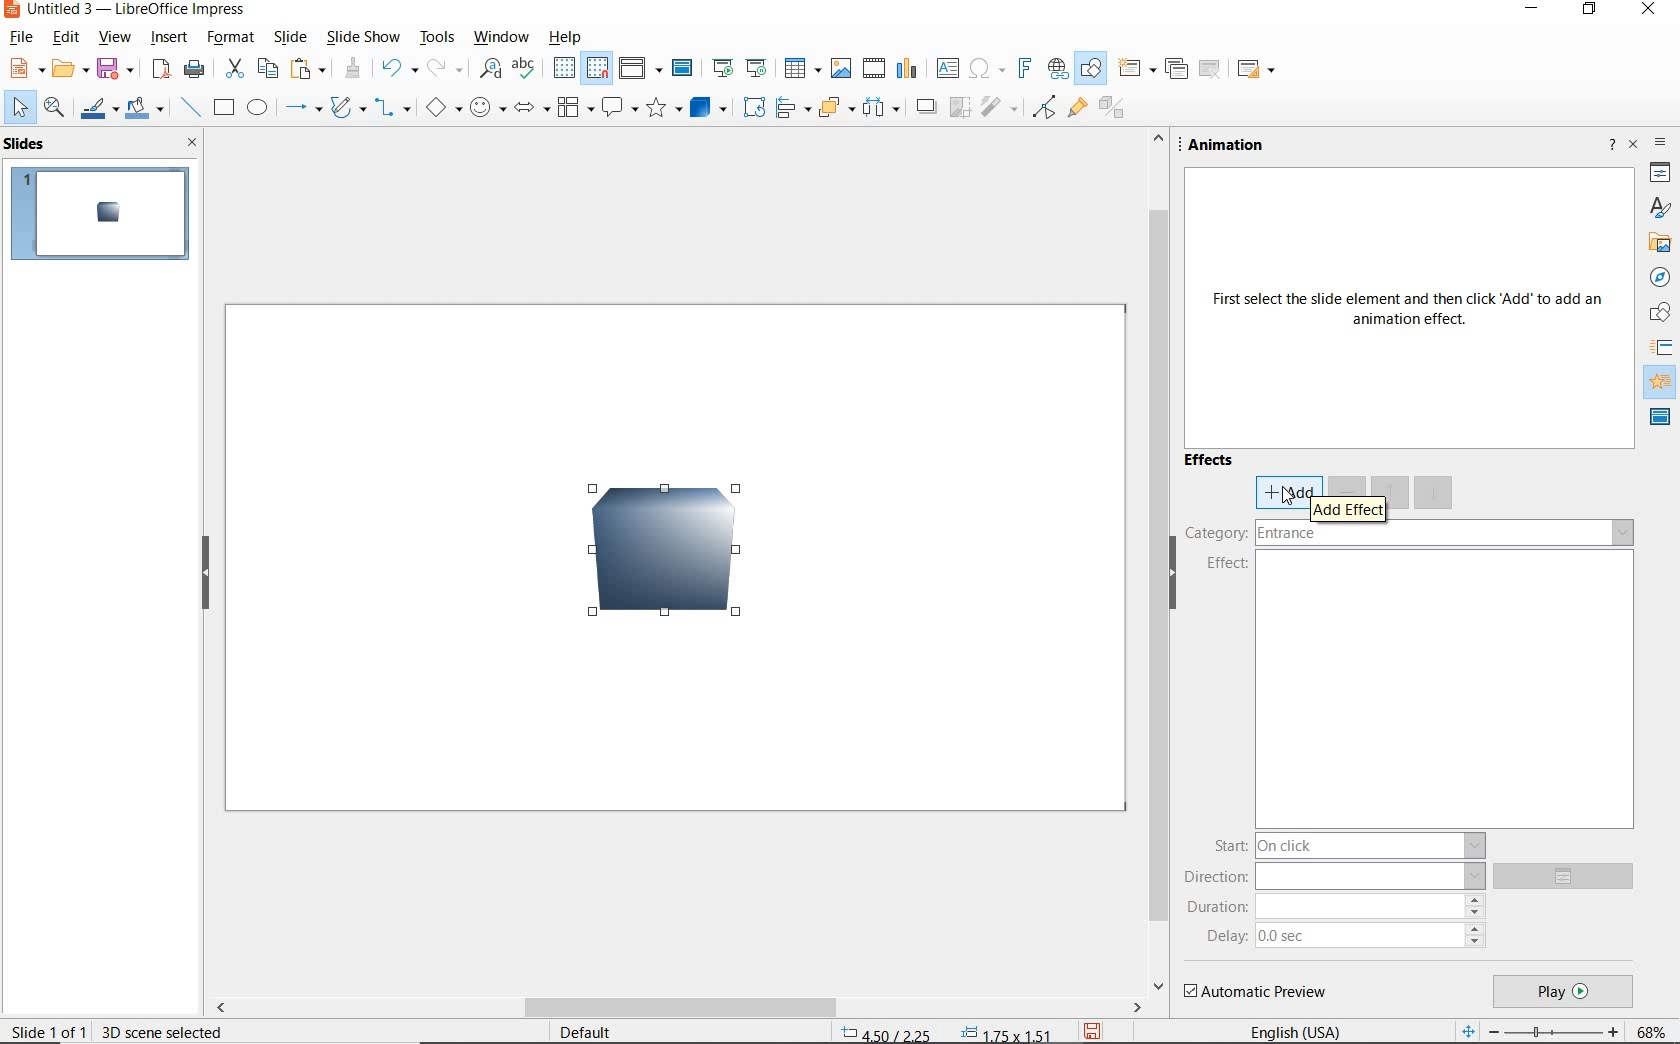 This screenshot has height=1044, width=1680. What do you see at coordinates (1257, 992) in the screenshot?
I see `automatic preview` at bounding box center [1257, 992].